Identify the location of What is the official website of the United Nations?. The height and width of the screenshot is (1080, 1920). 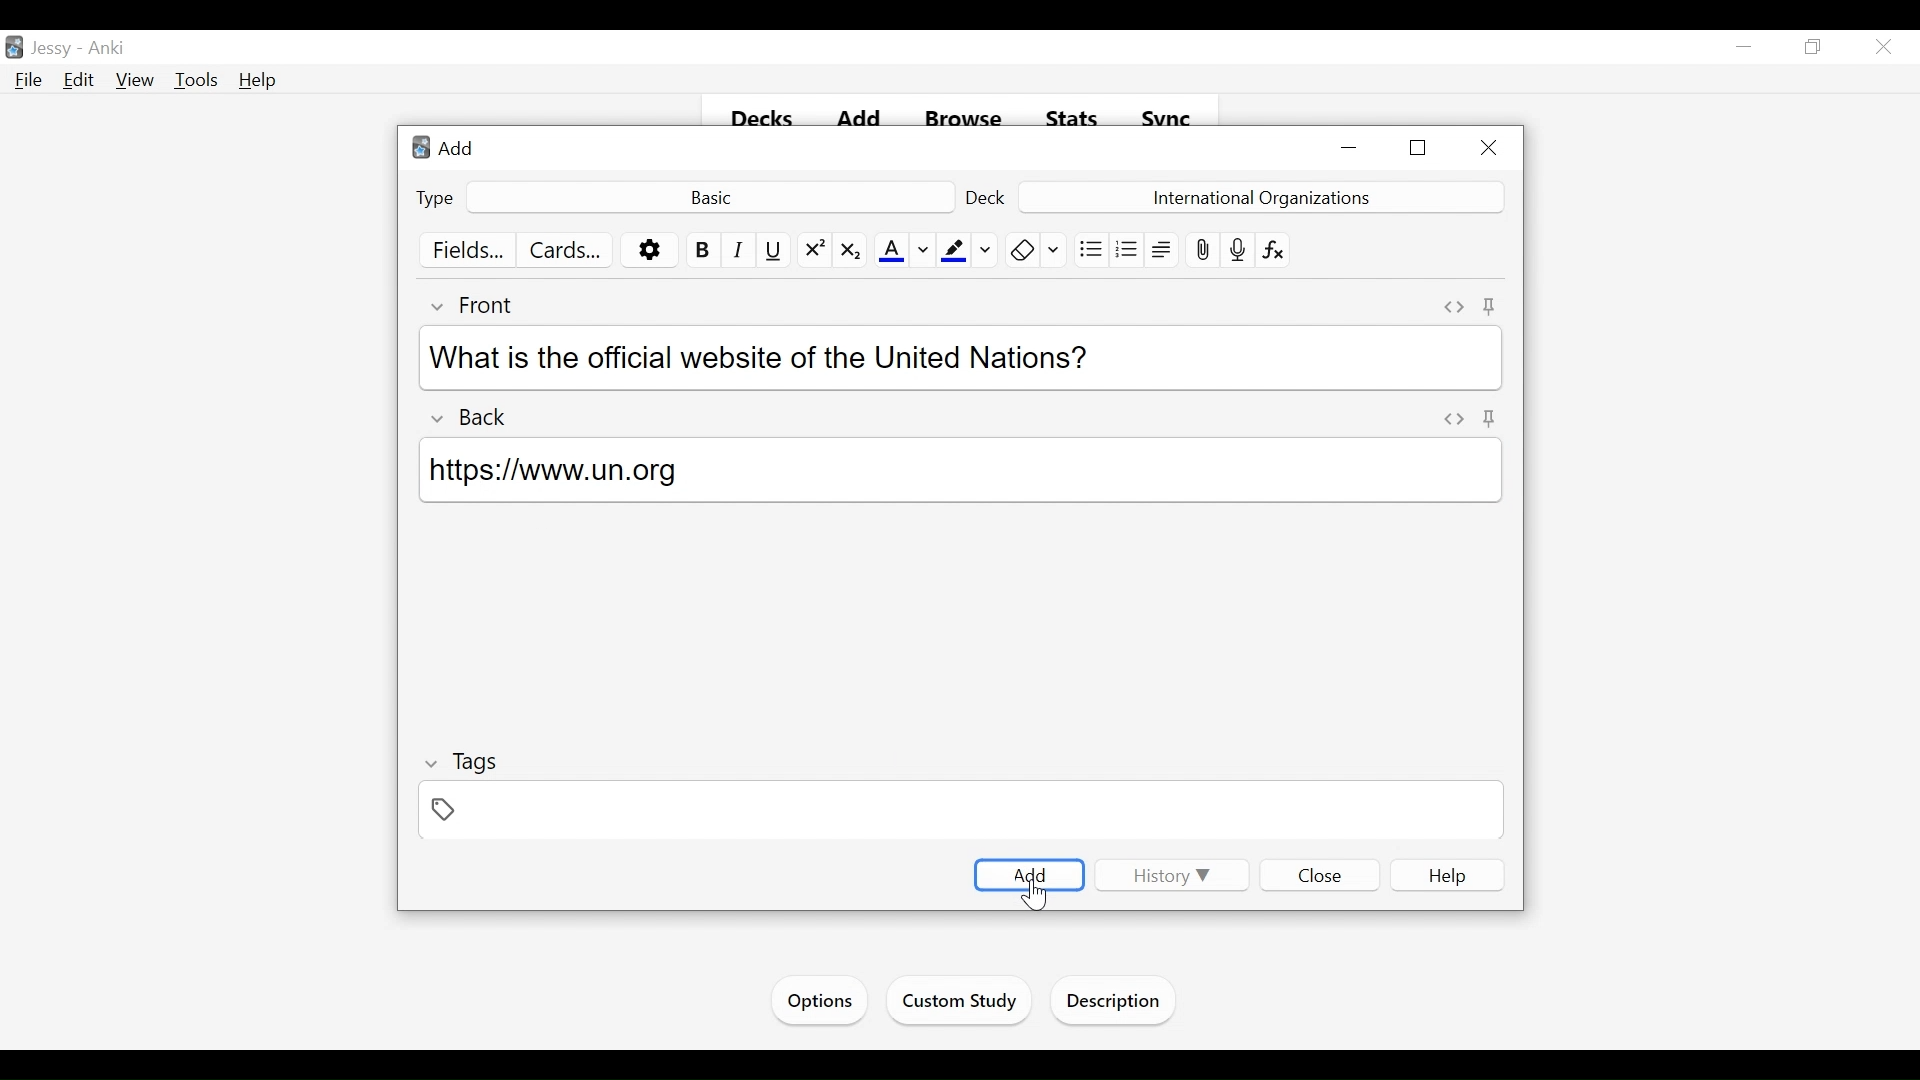
(959, 358).